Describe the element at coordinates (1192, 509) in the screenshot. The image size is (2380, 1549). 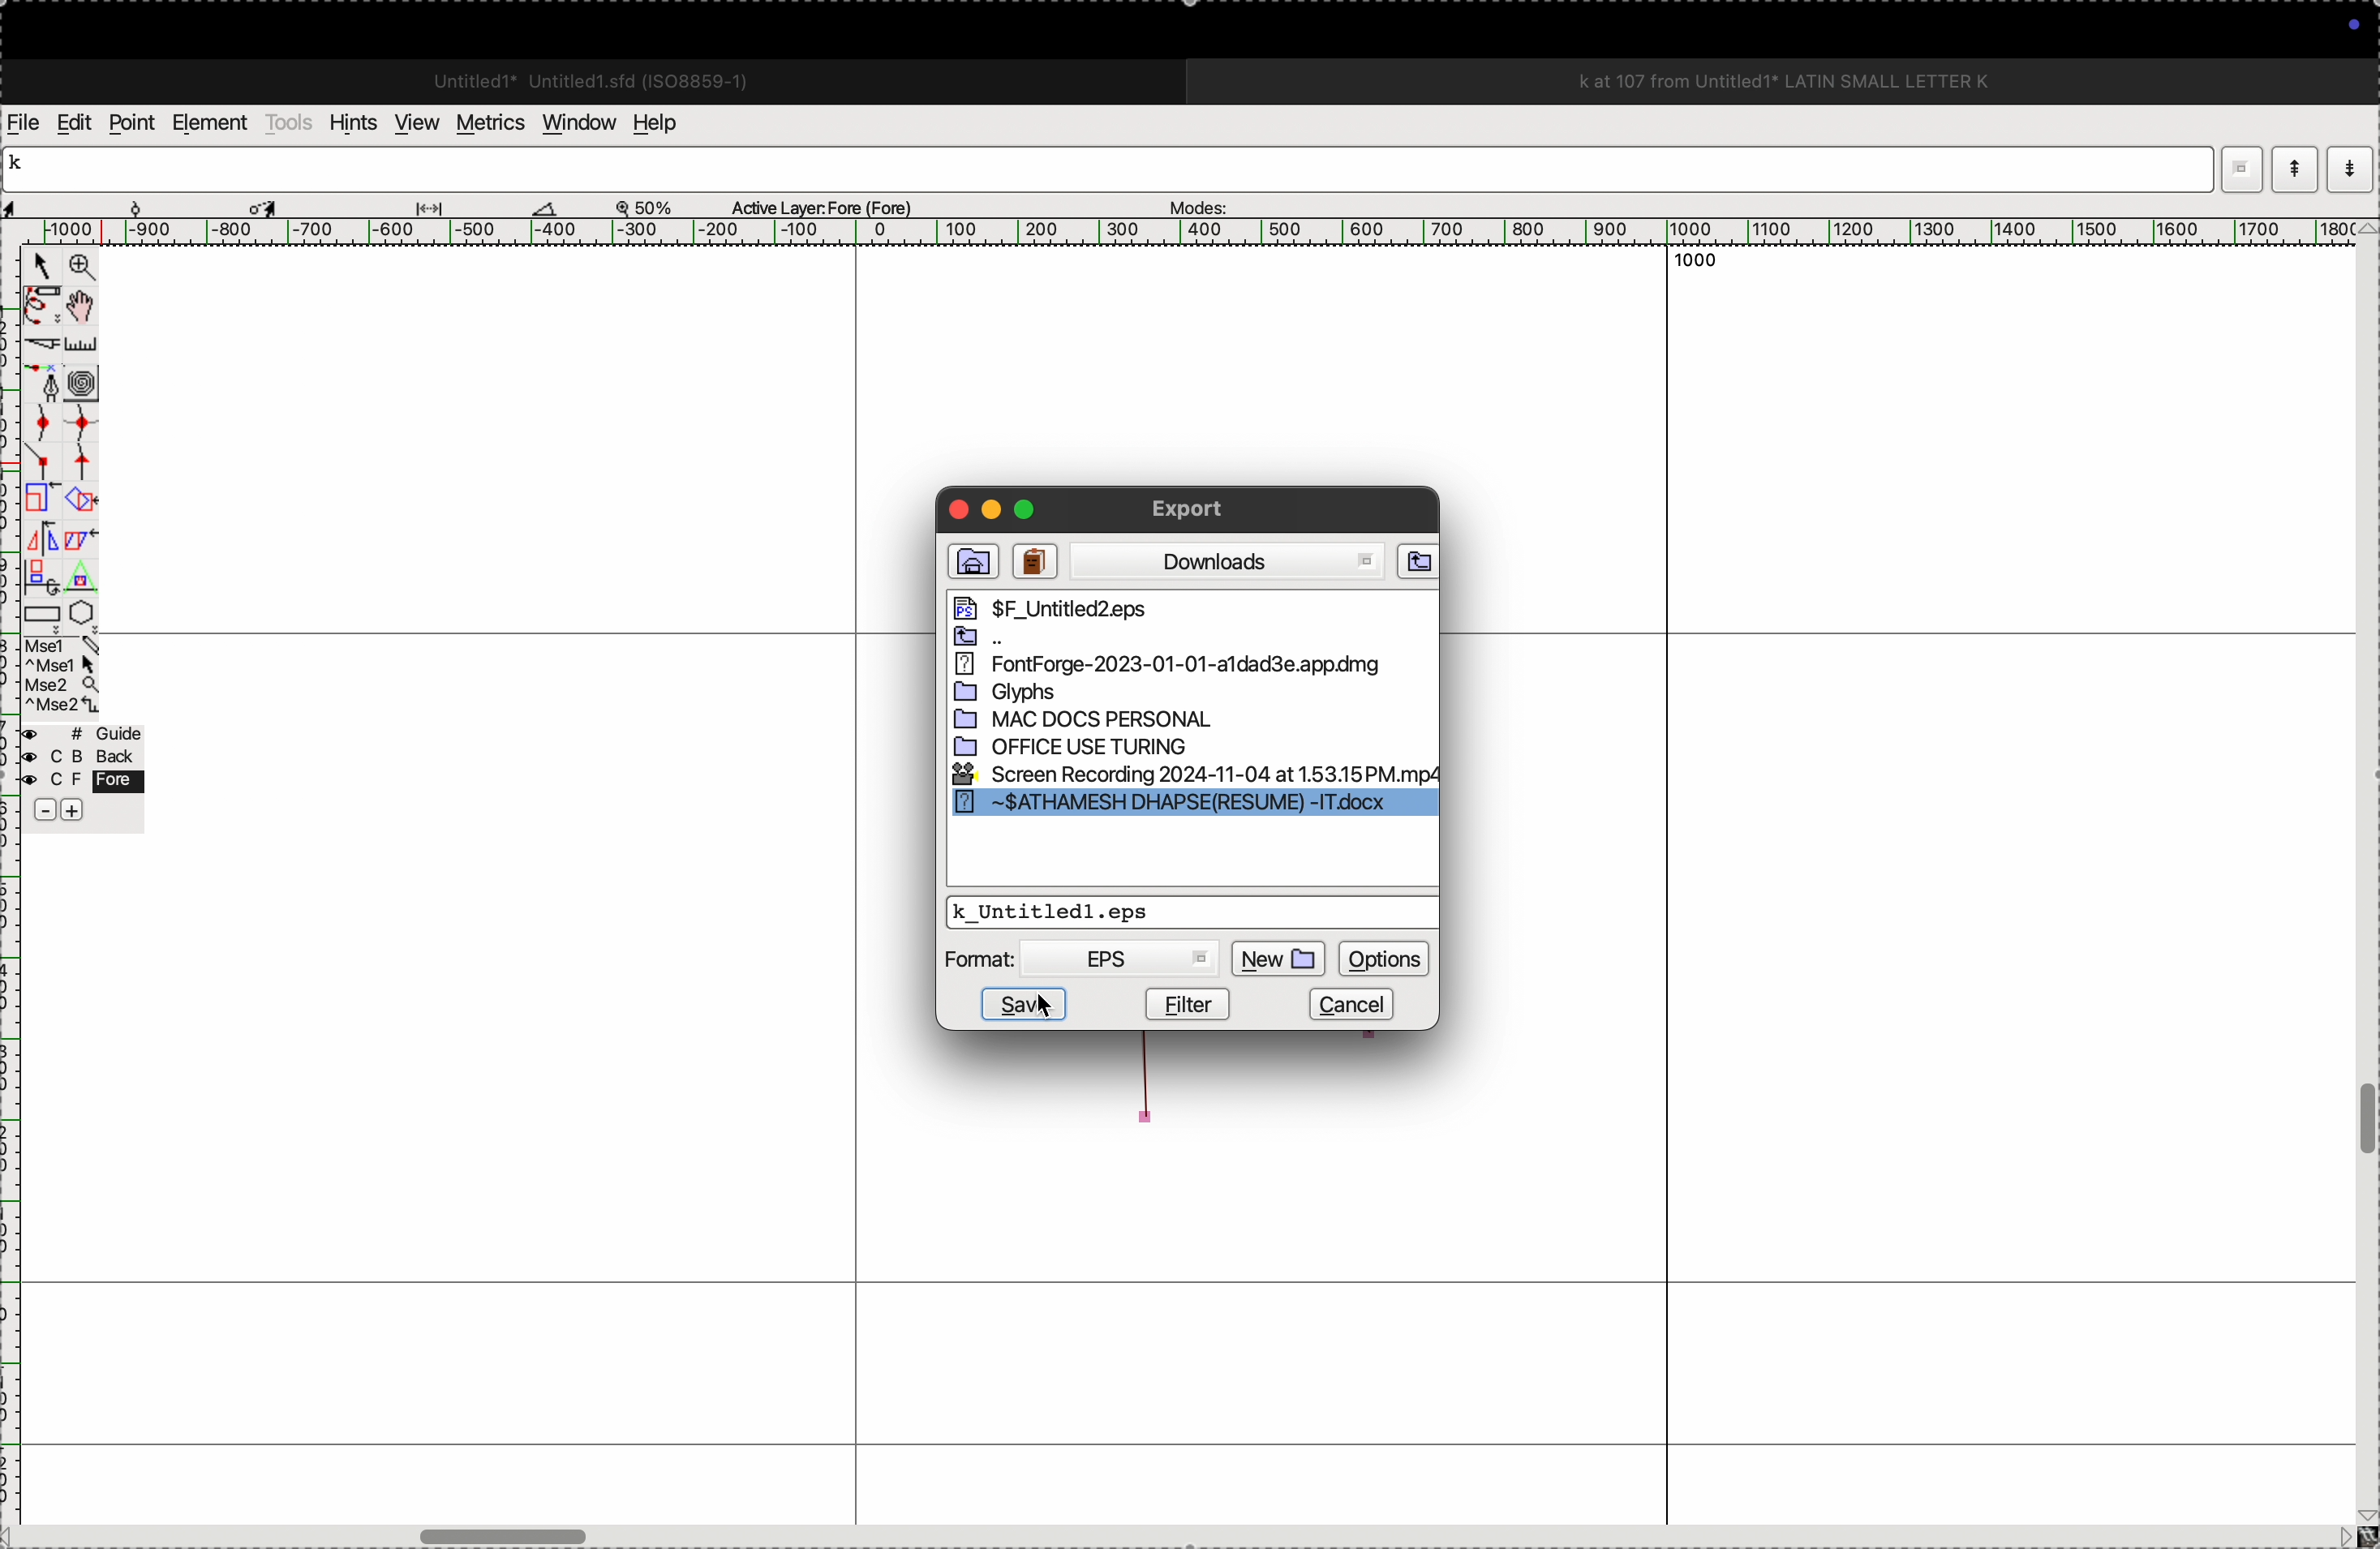
I see `export` at that location.